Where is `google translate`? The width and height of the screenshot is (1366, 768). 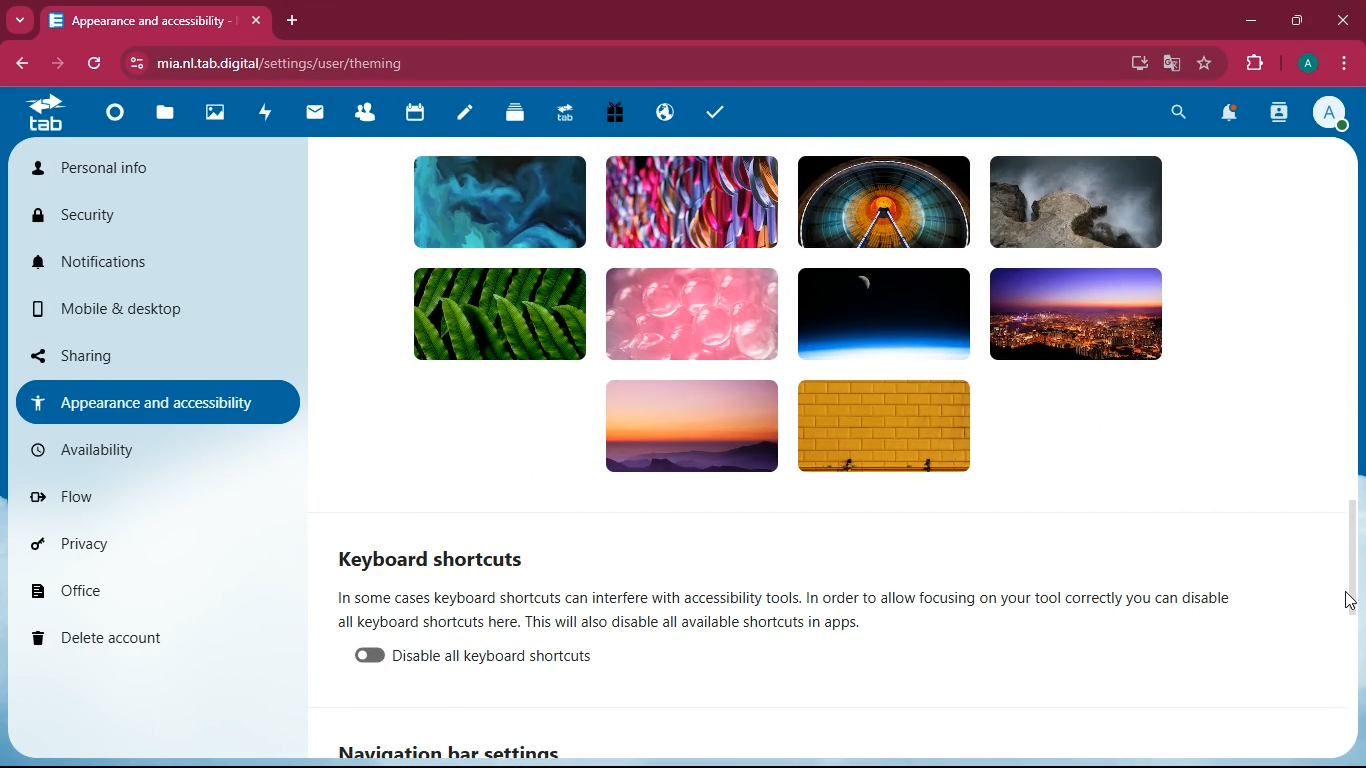 google translate is located at coordinates (1170, 64).